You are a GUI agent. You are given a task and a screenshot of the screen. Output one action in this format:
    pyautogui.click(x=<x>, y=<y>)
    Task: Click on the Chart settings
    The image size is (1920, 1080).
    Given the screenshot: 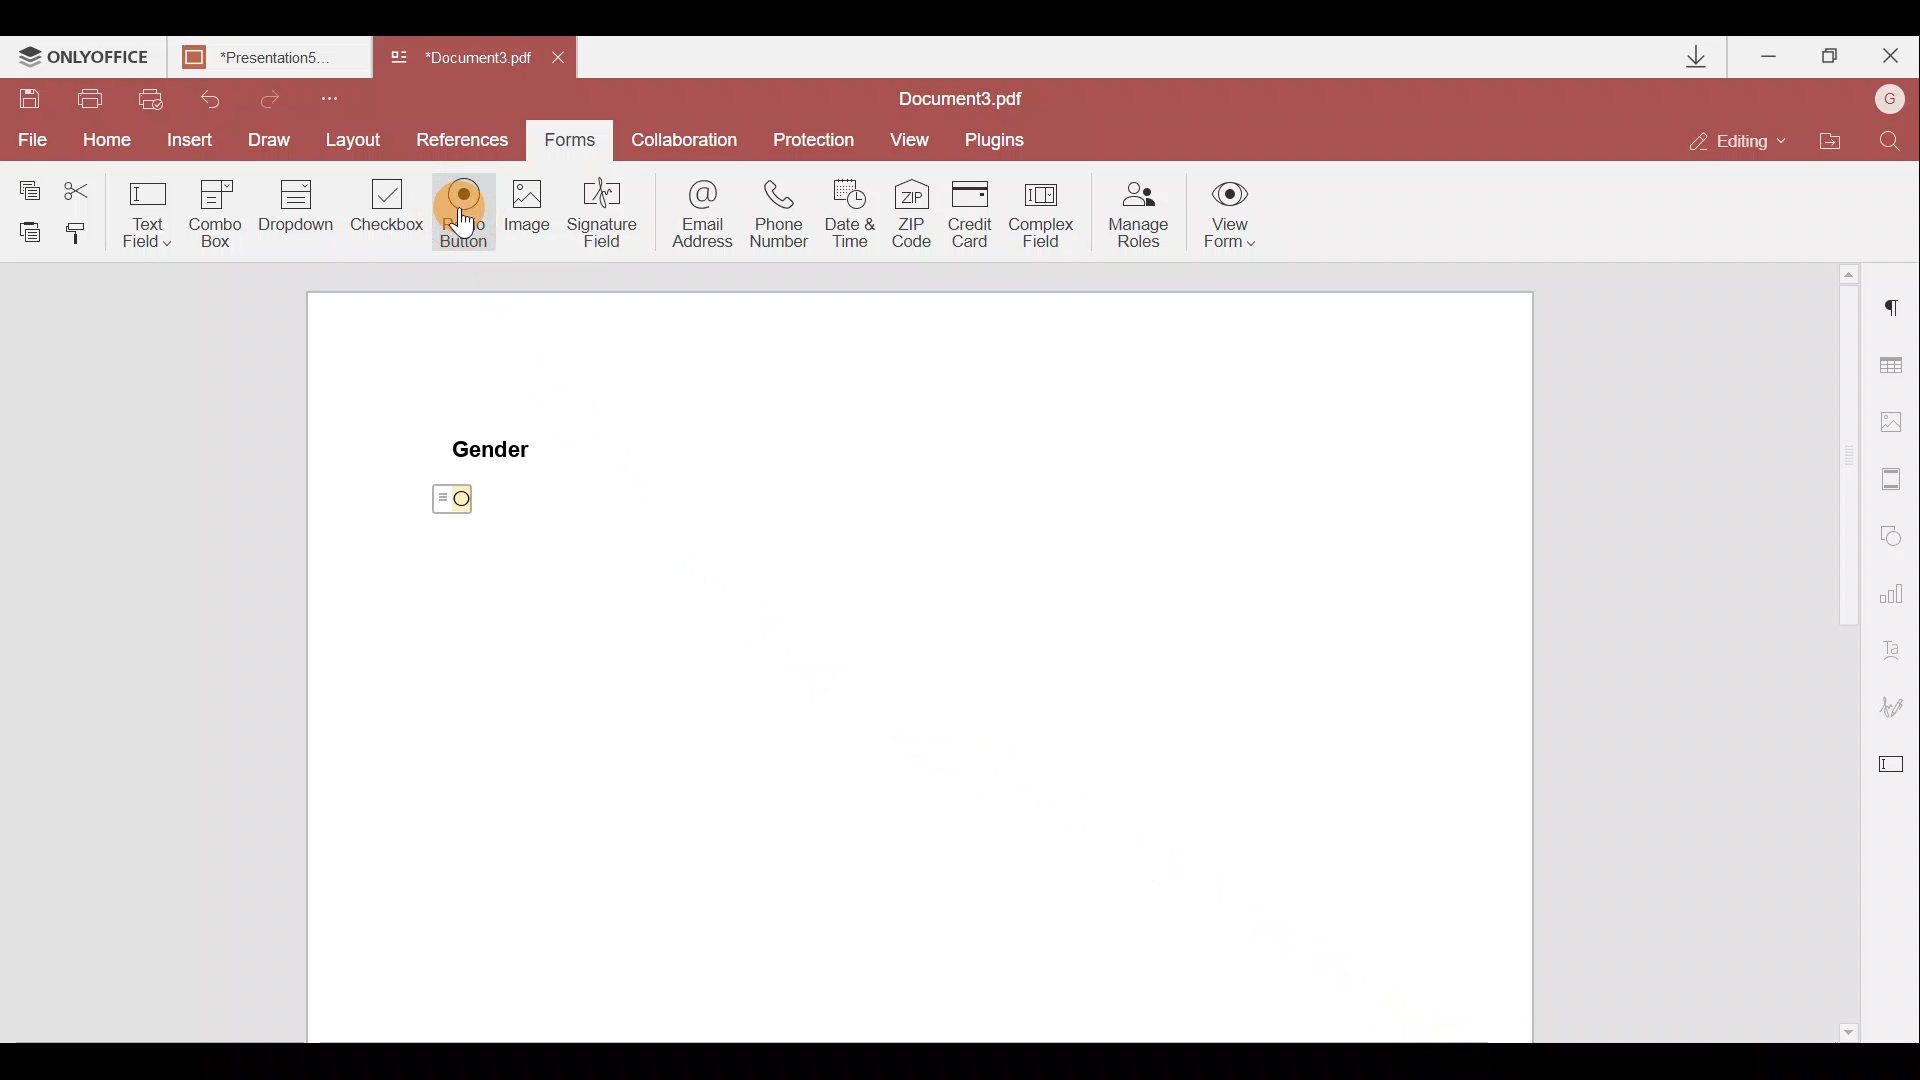 What is the action you would take?
    pyautogui.click(x=1895, y=601)
    